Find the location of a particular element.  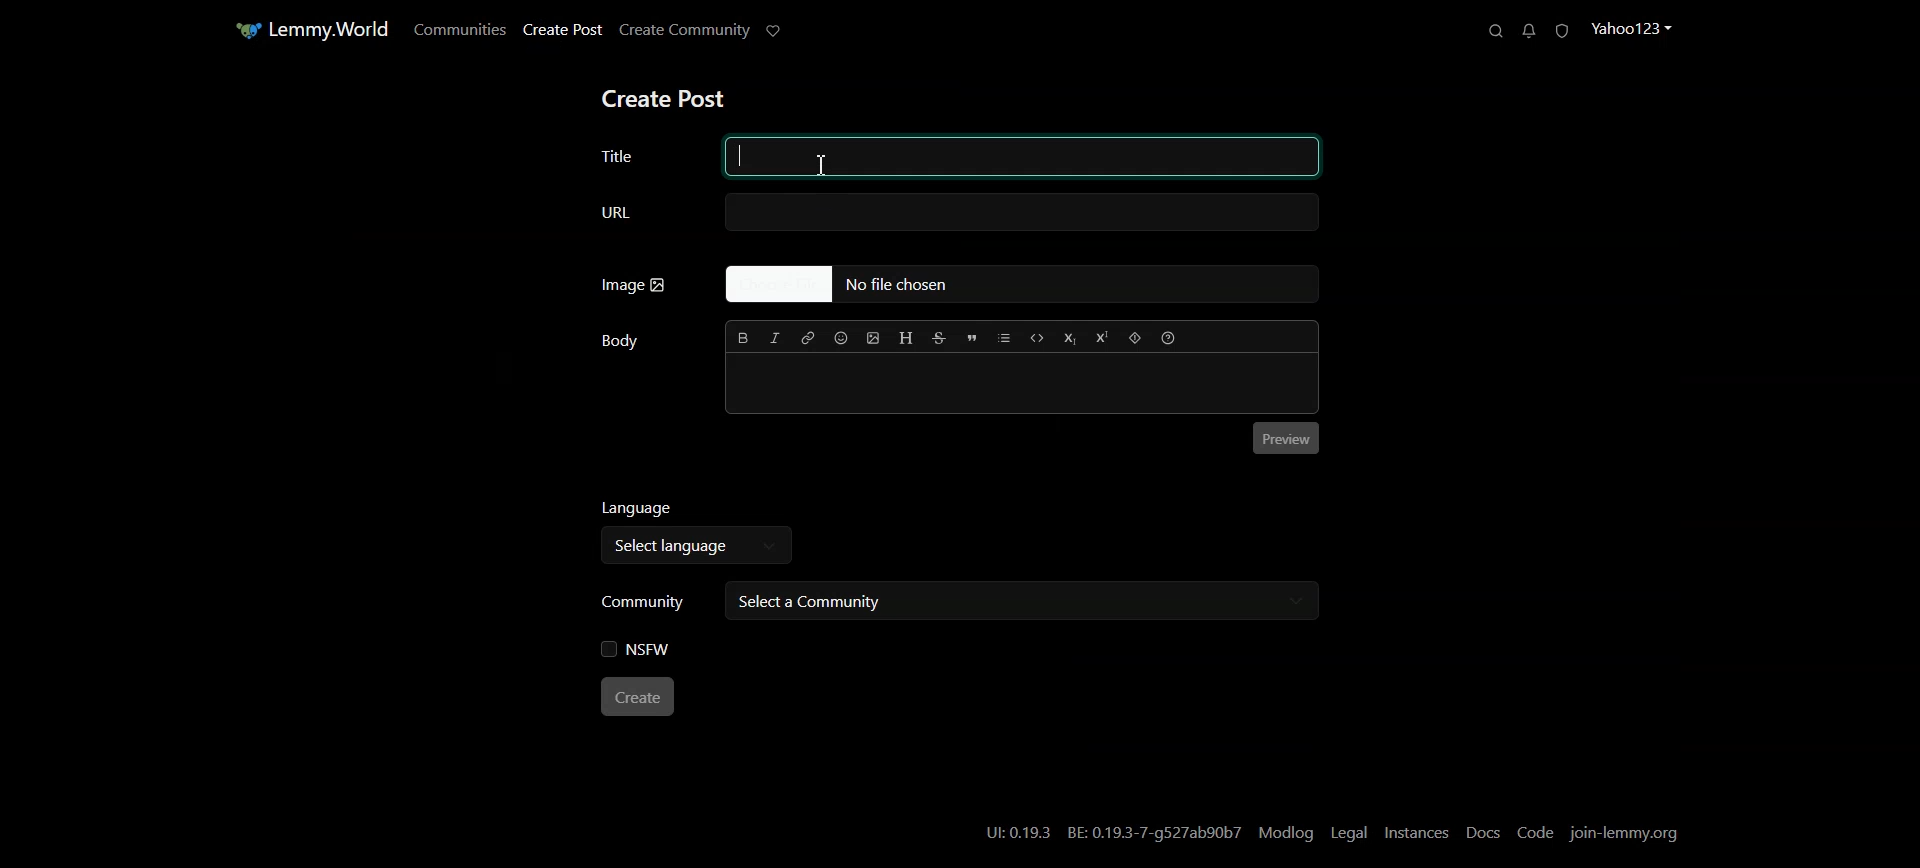

Select a community is located at coordinates (1018, 601).